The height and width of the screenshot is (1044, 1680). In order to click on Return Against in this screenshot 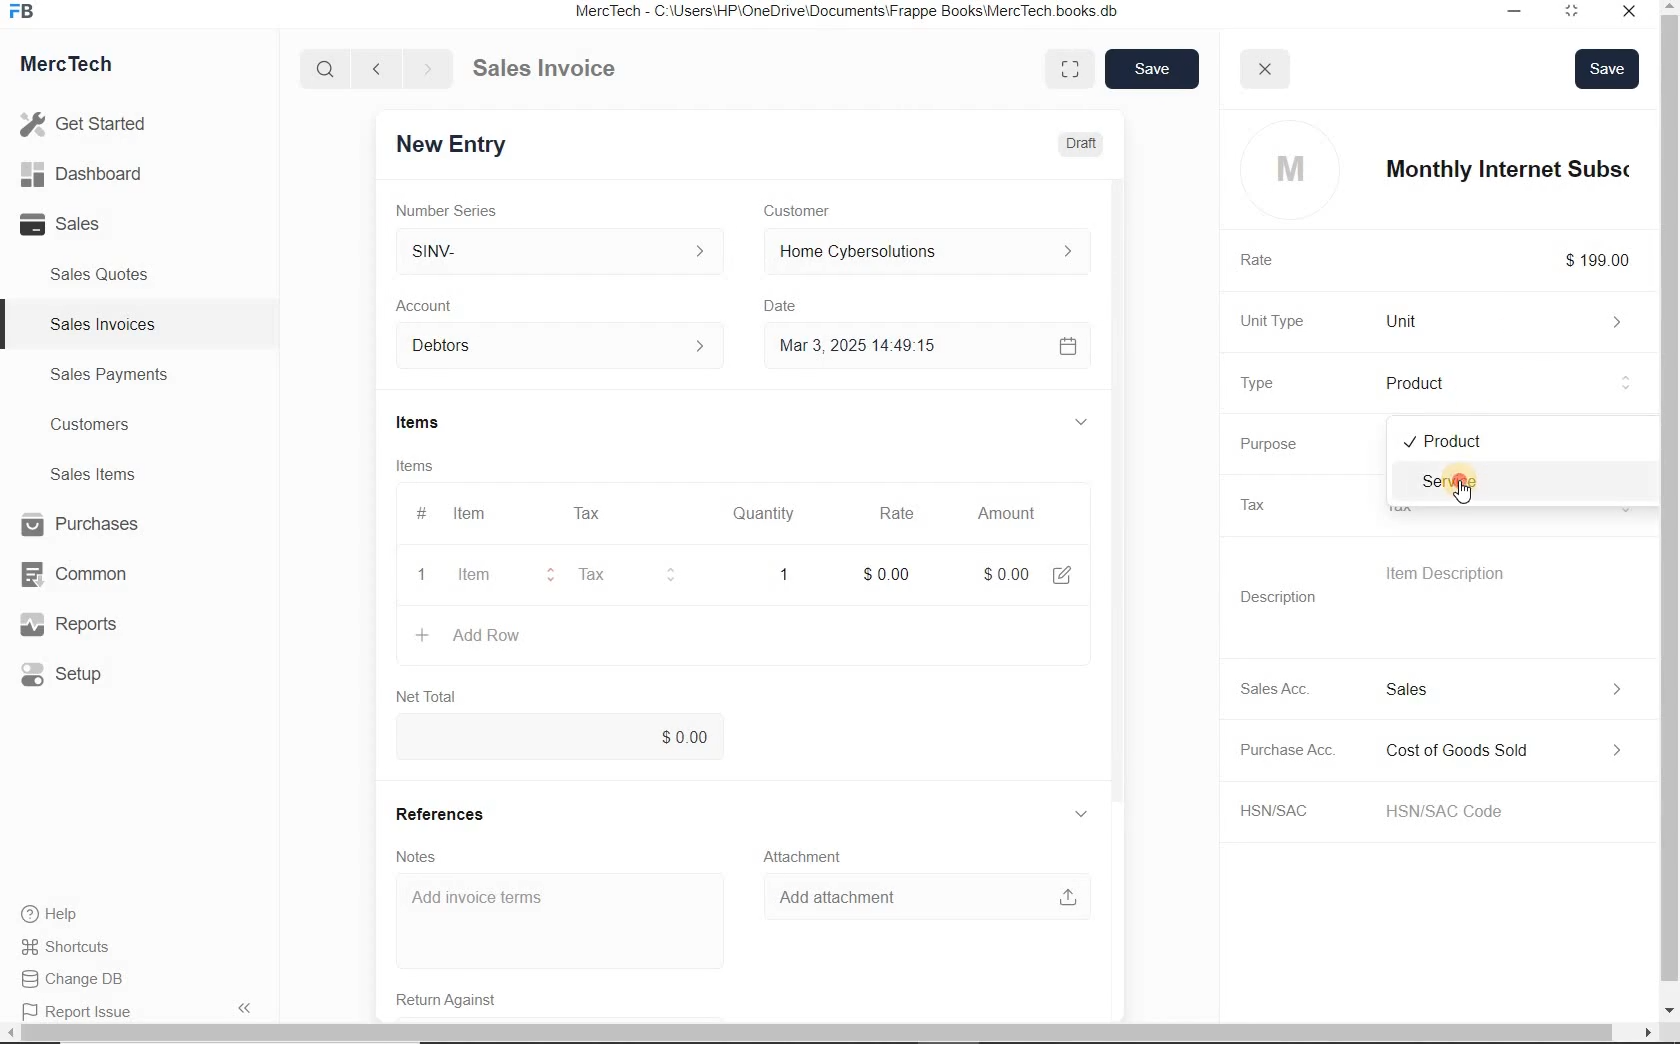, I will do `click(470, 998)`.